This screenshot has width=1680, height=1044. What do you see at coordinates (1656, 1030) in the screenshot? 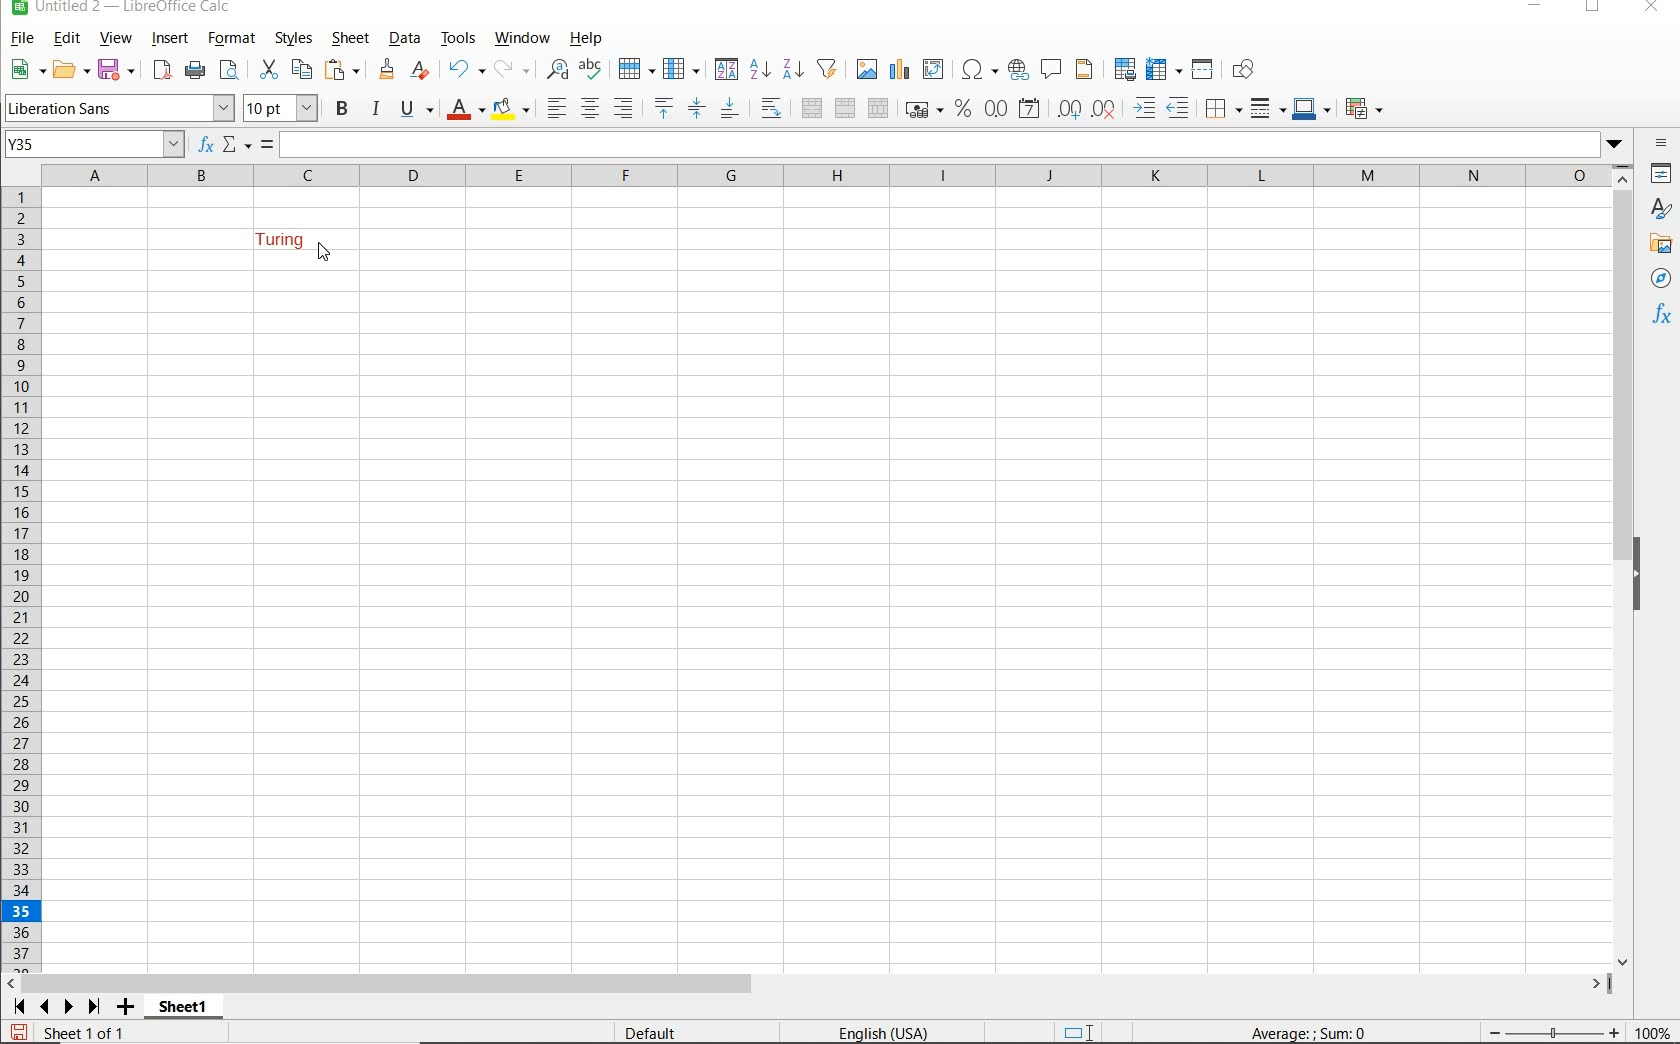
I see `ZOOM FACTOR` at bounding box center [1656, 1030].